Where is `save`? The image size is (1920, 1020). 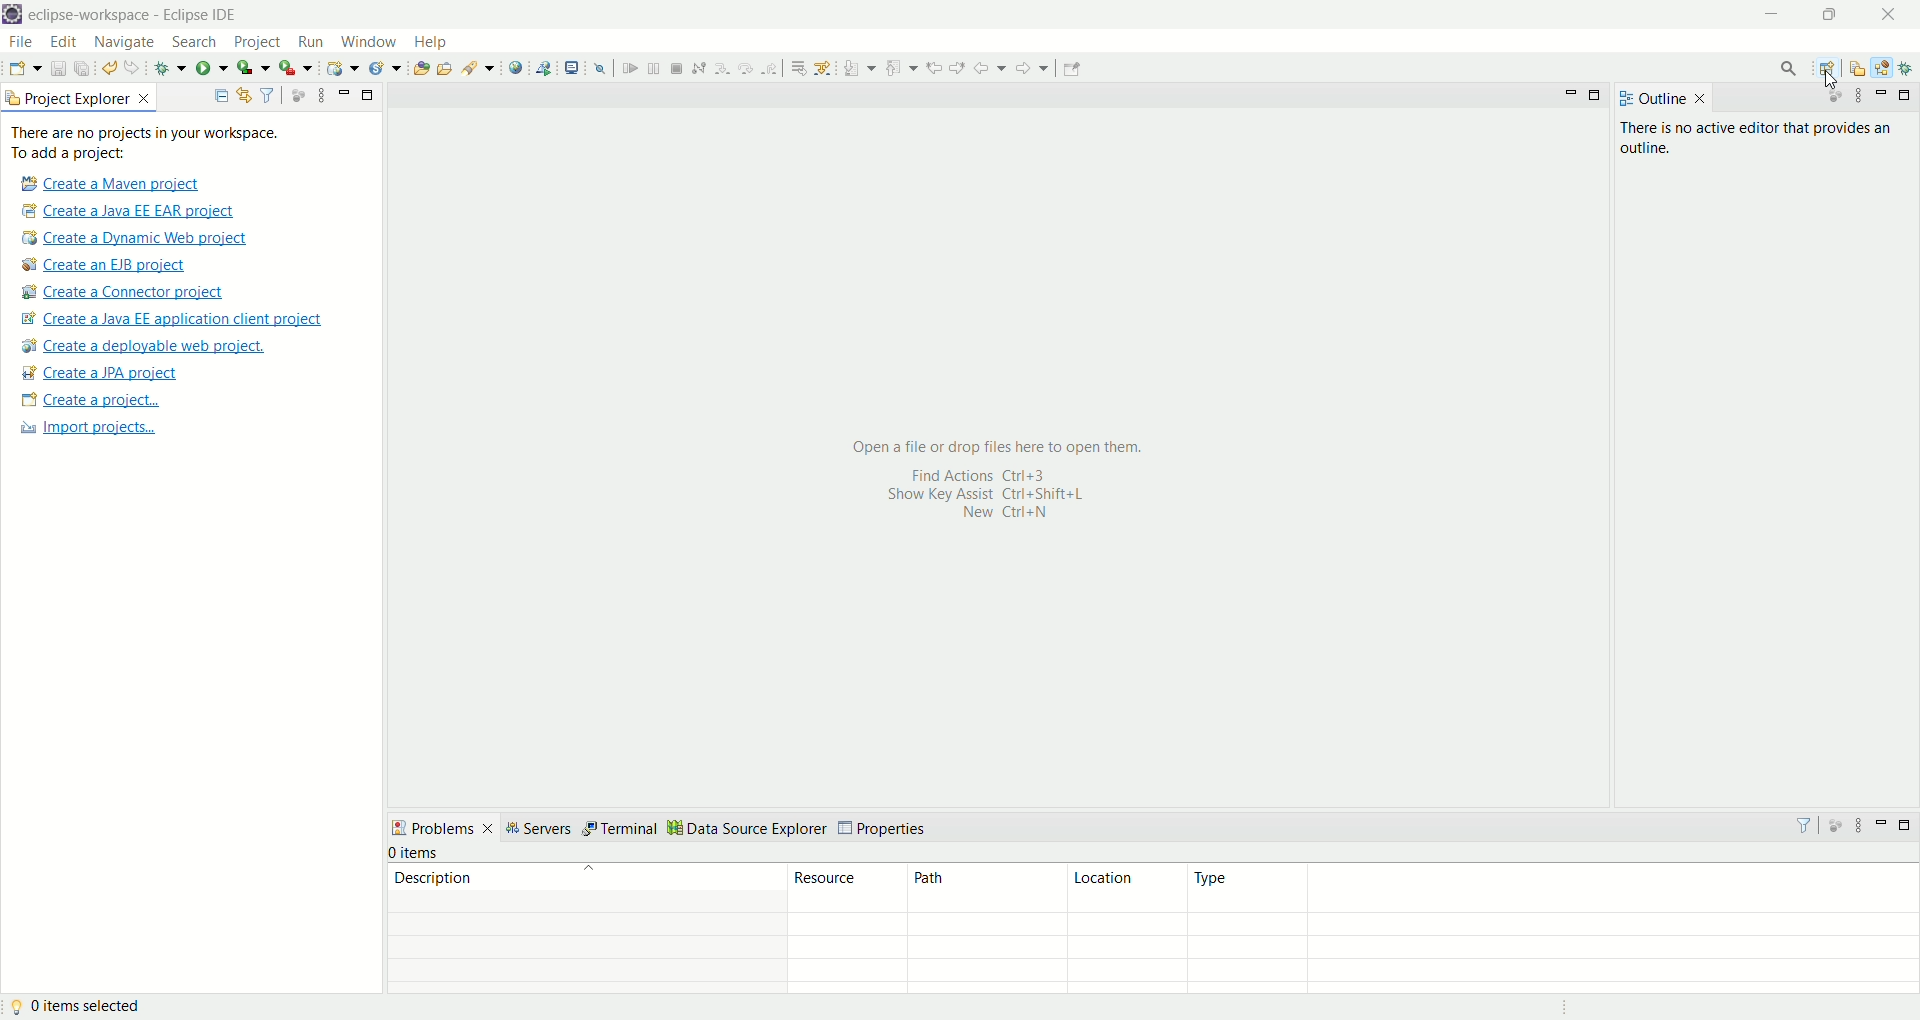
save is located at coordinates (55, 68).